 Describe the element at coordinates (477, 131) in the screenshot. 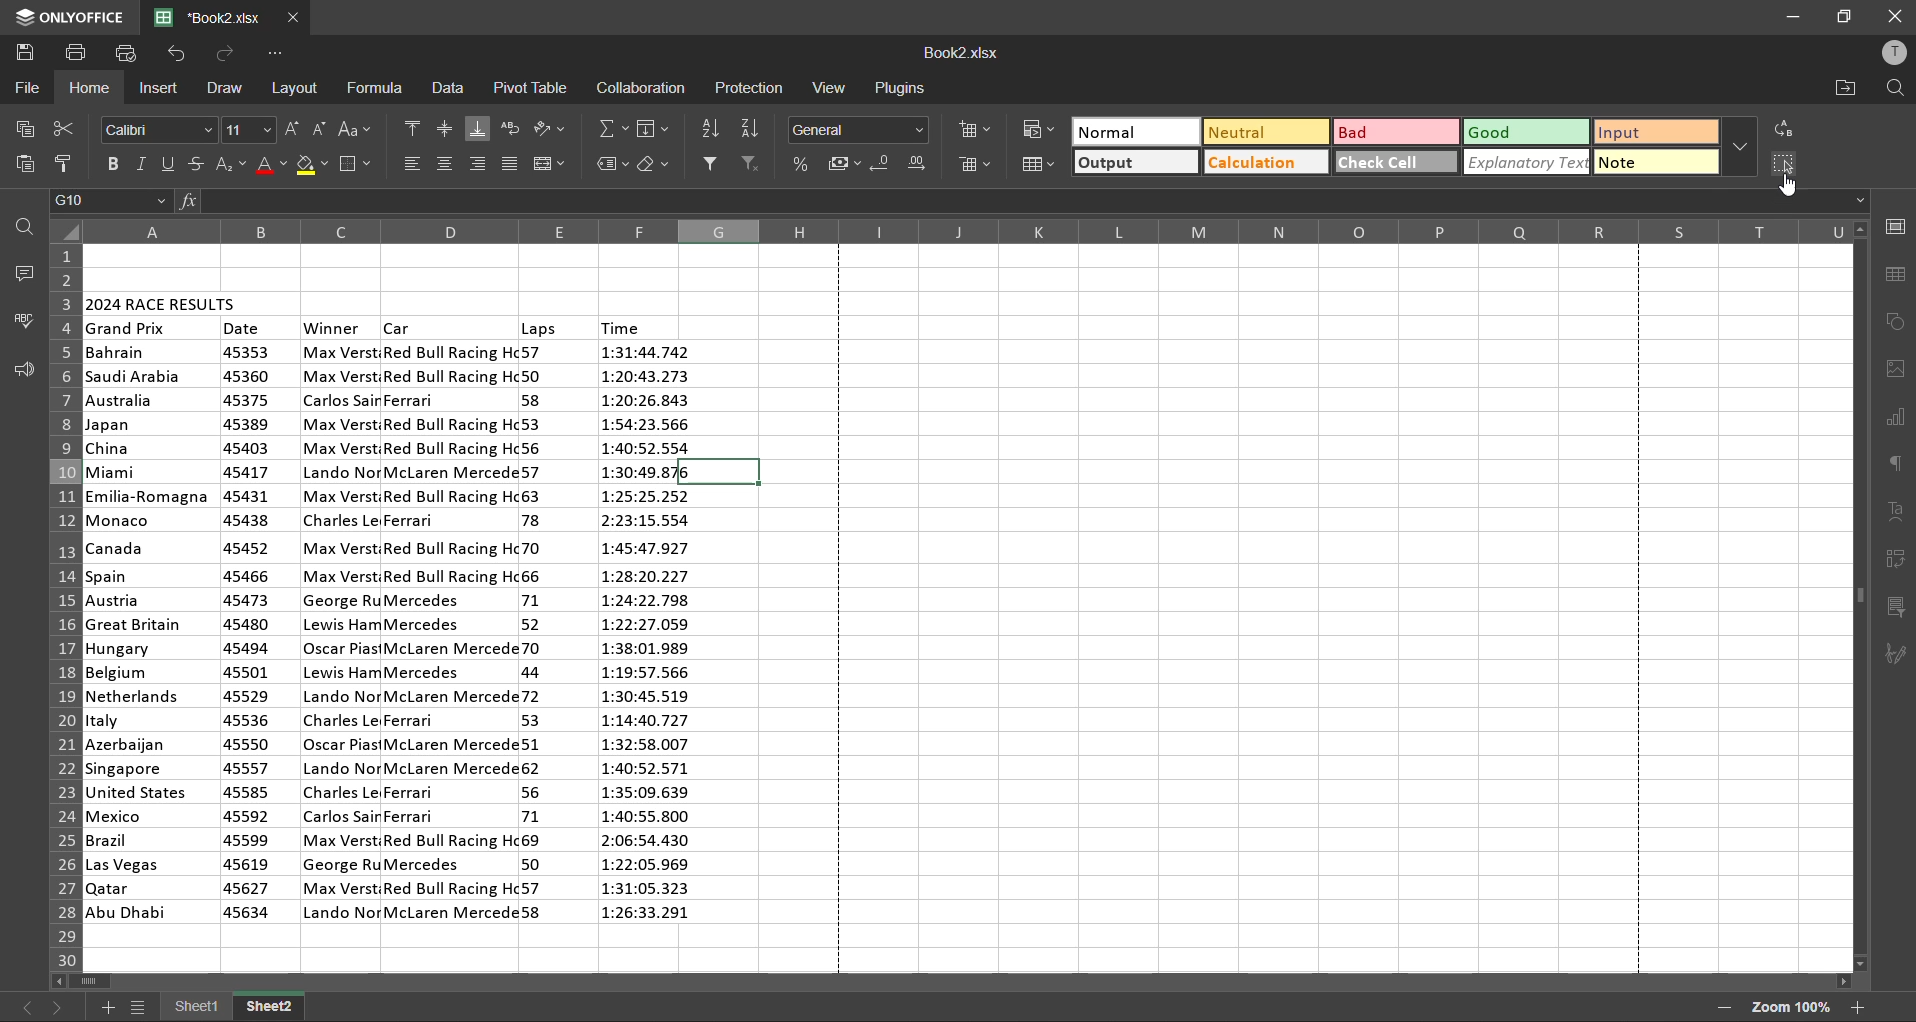

I see `align bottom` at that location.